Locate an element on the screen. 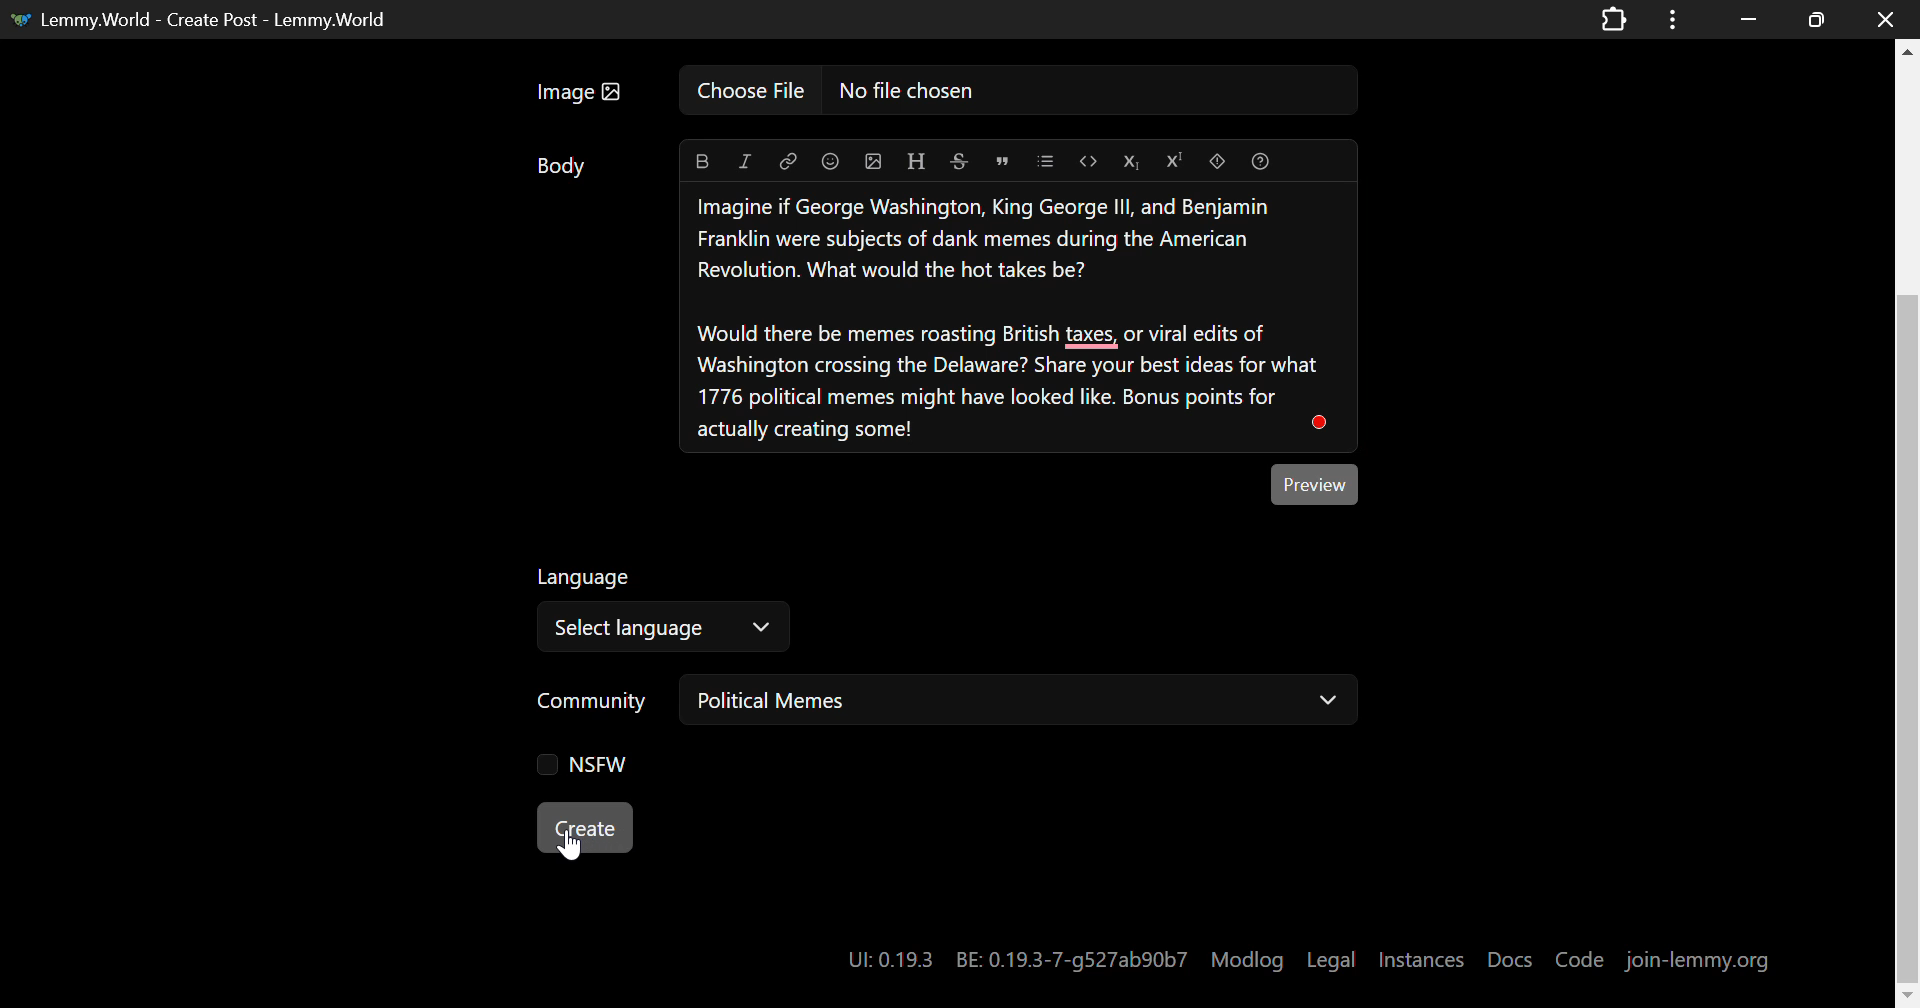 This screenshot has width=1920, height=1008. Quote is located at coordinates (1002, 161).